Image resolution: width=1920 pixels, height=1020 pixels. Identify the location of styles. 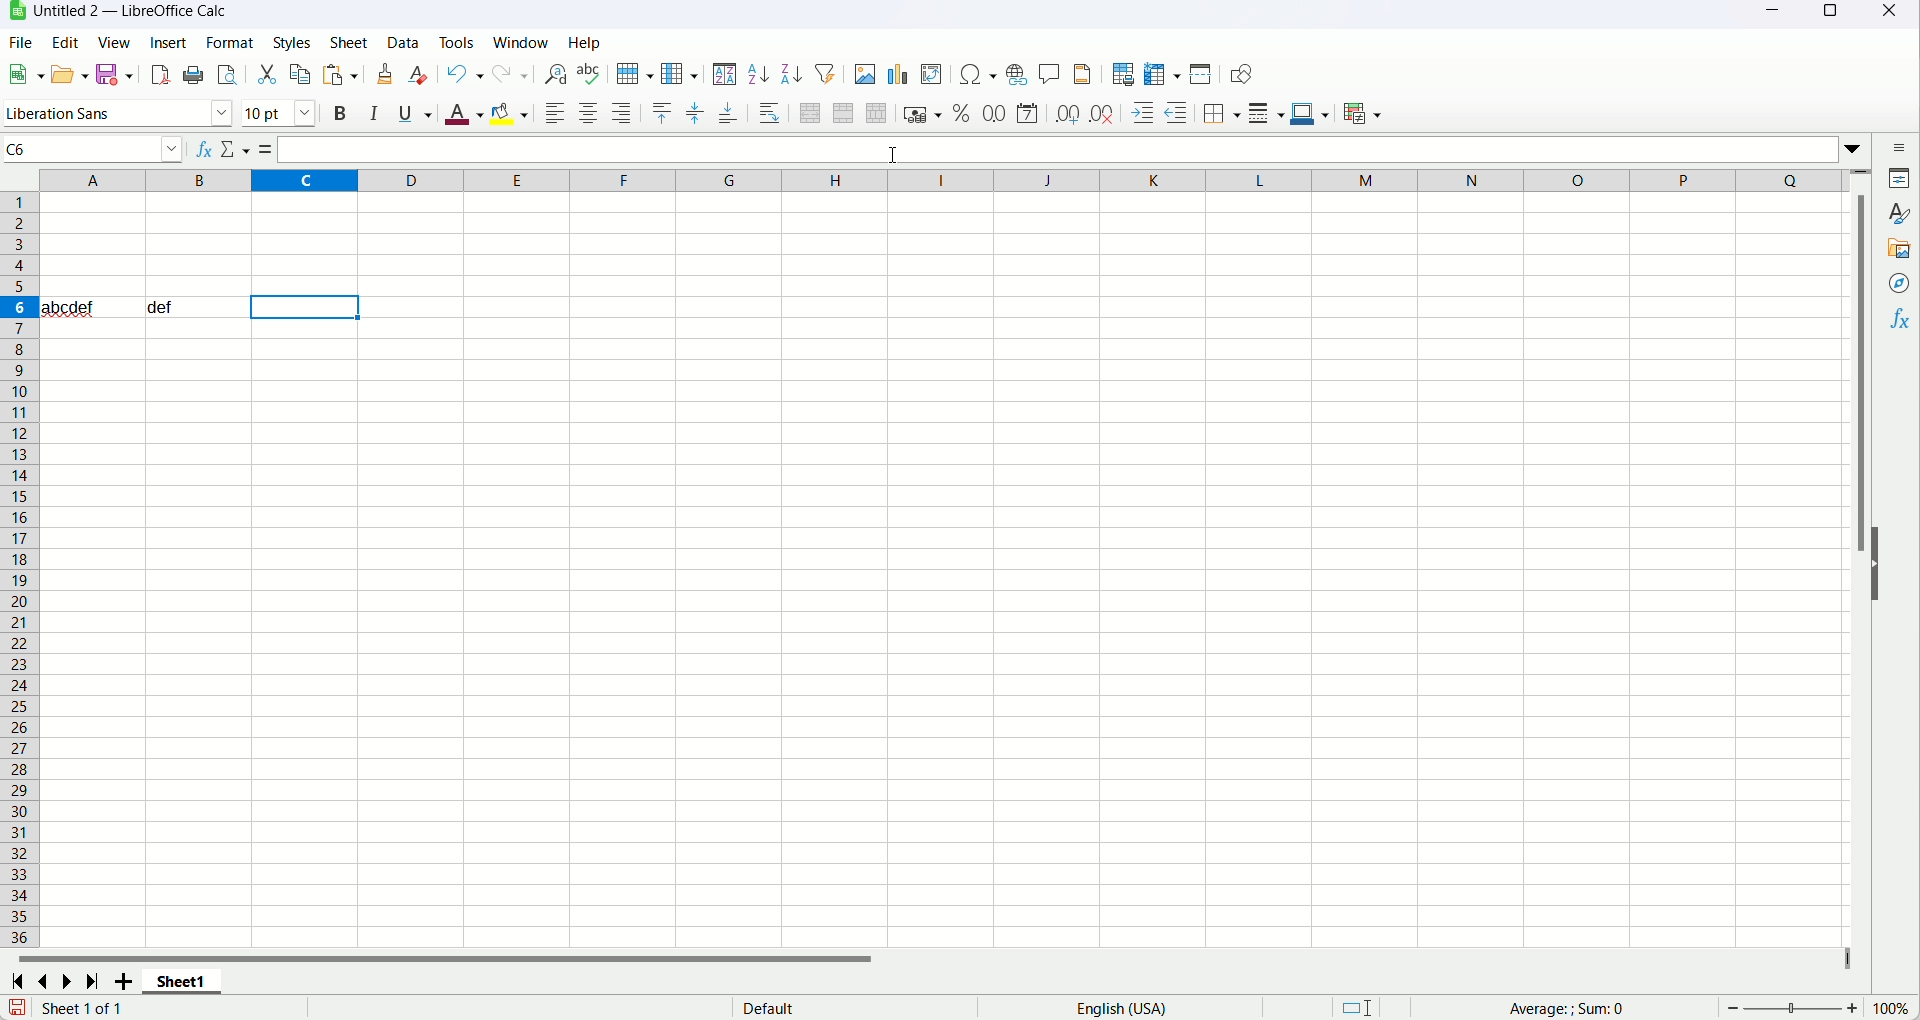
(1901, 216).